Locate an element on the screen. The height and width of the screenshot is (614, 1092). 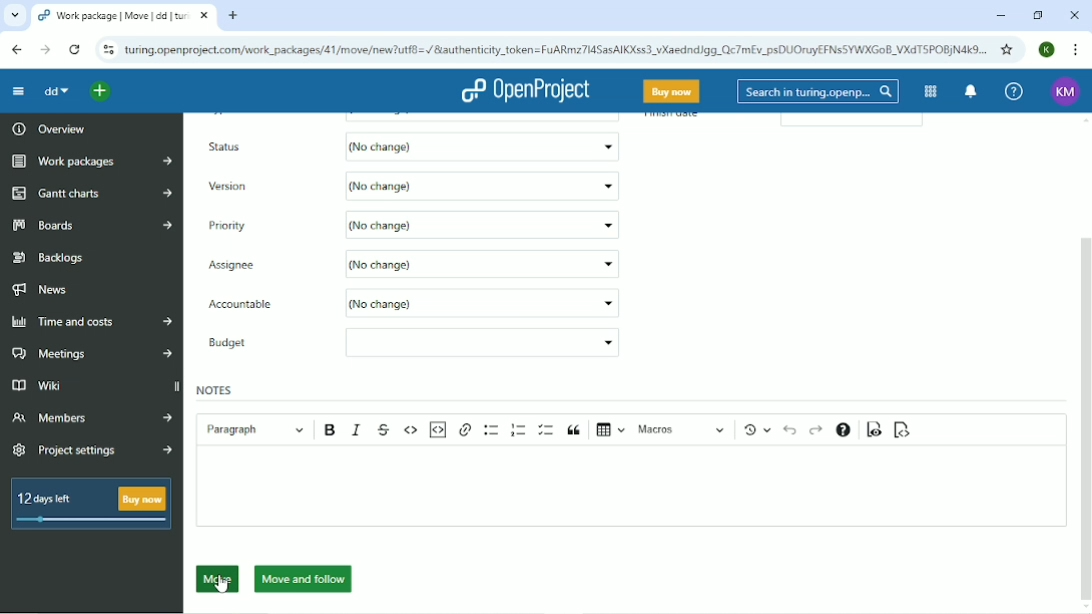
Switch to markdown source is located at coordinates (905, 428).